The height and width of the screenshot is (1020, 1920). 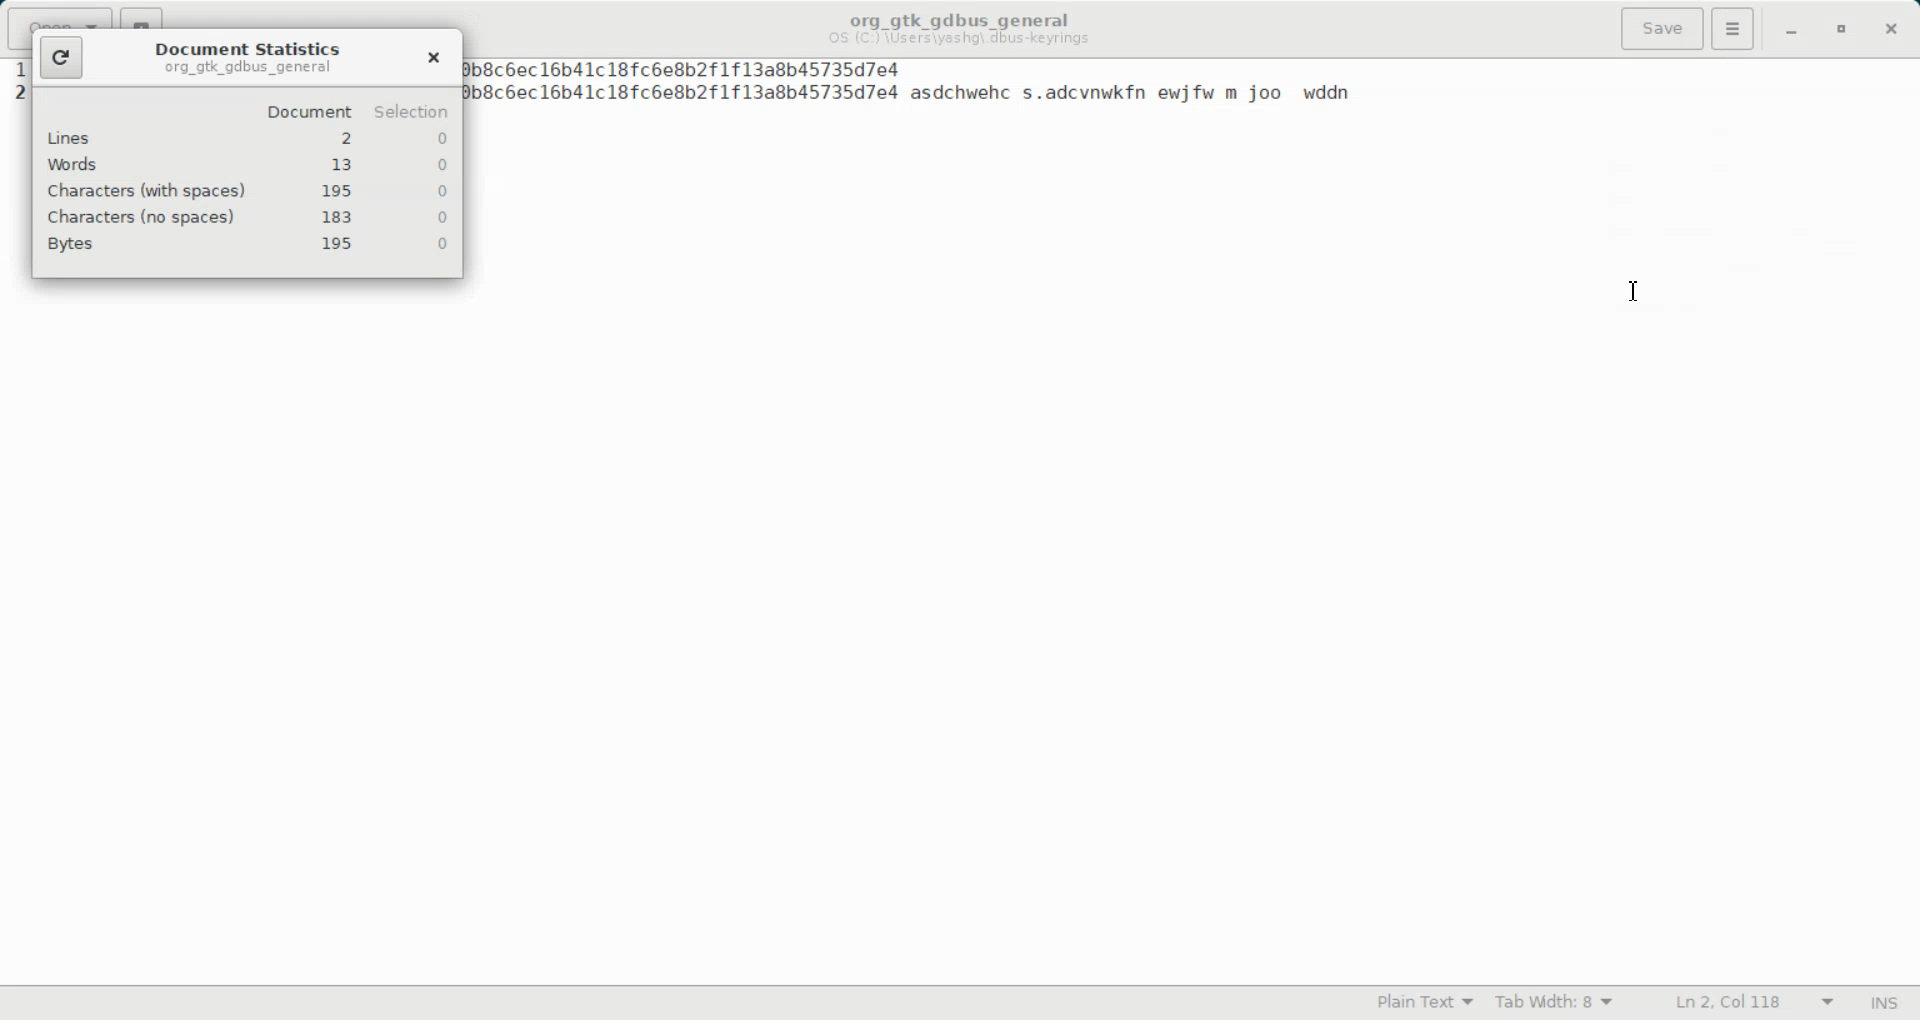 What do you see at coordinates (145, 219) in the screenshot?
I see `characters (no spaces)` at bounding box center [145, 219].